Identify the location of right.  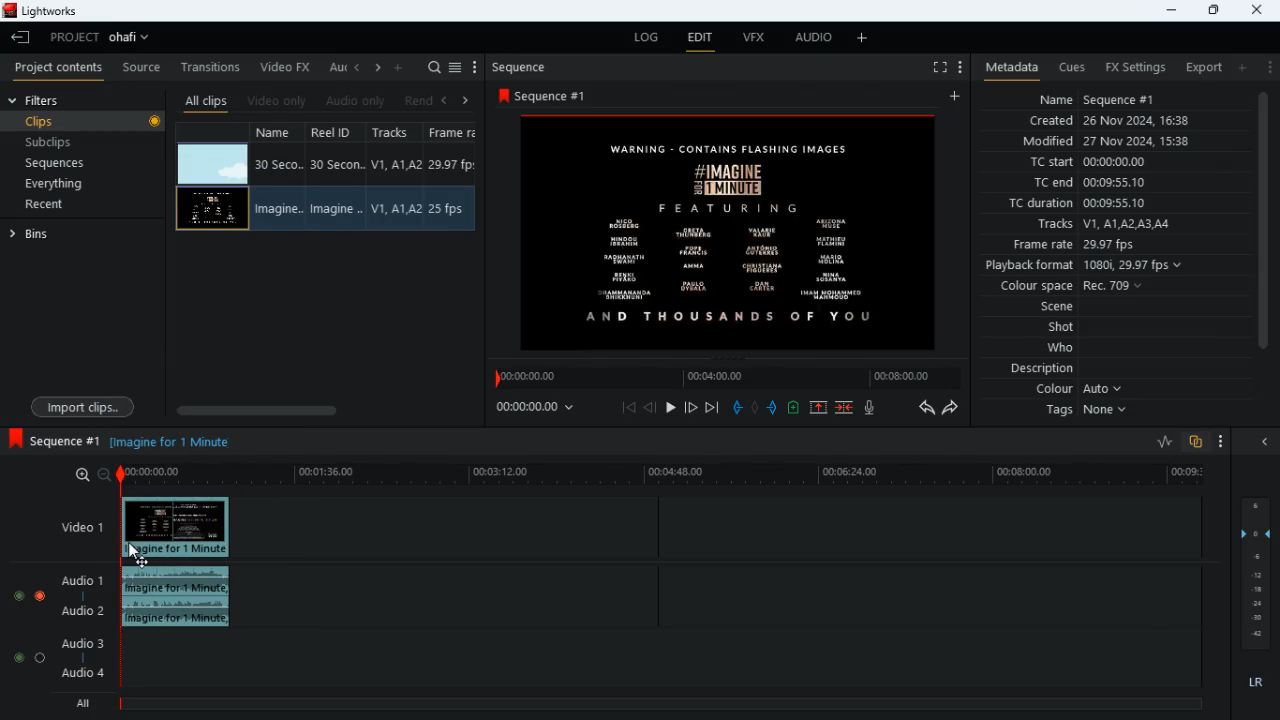
(466, 100).